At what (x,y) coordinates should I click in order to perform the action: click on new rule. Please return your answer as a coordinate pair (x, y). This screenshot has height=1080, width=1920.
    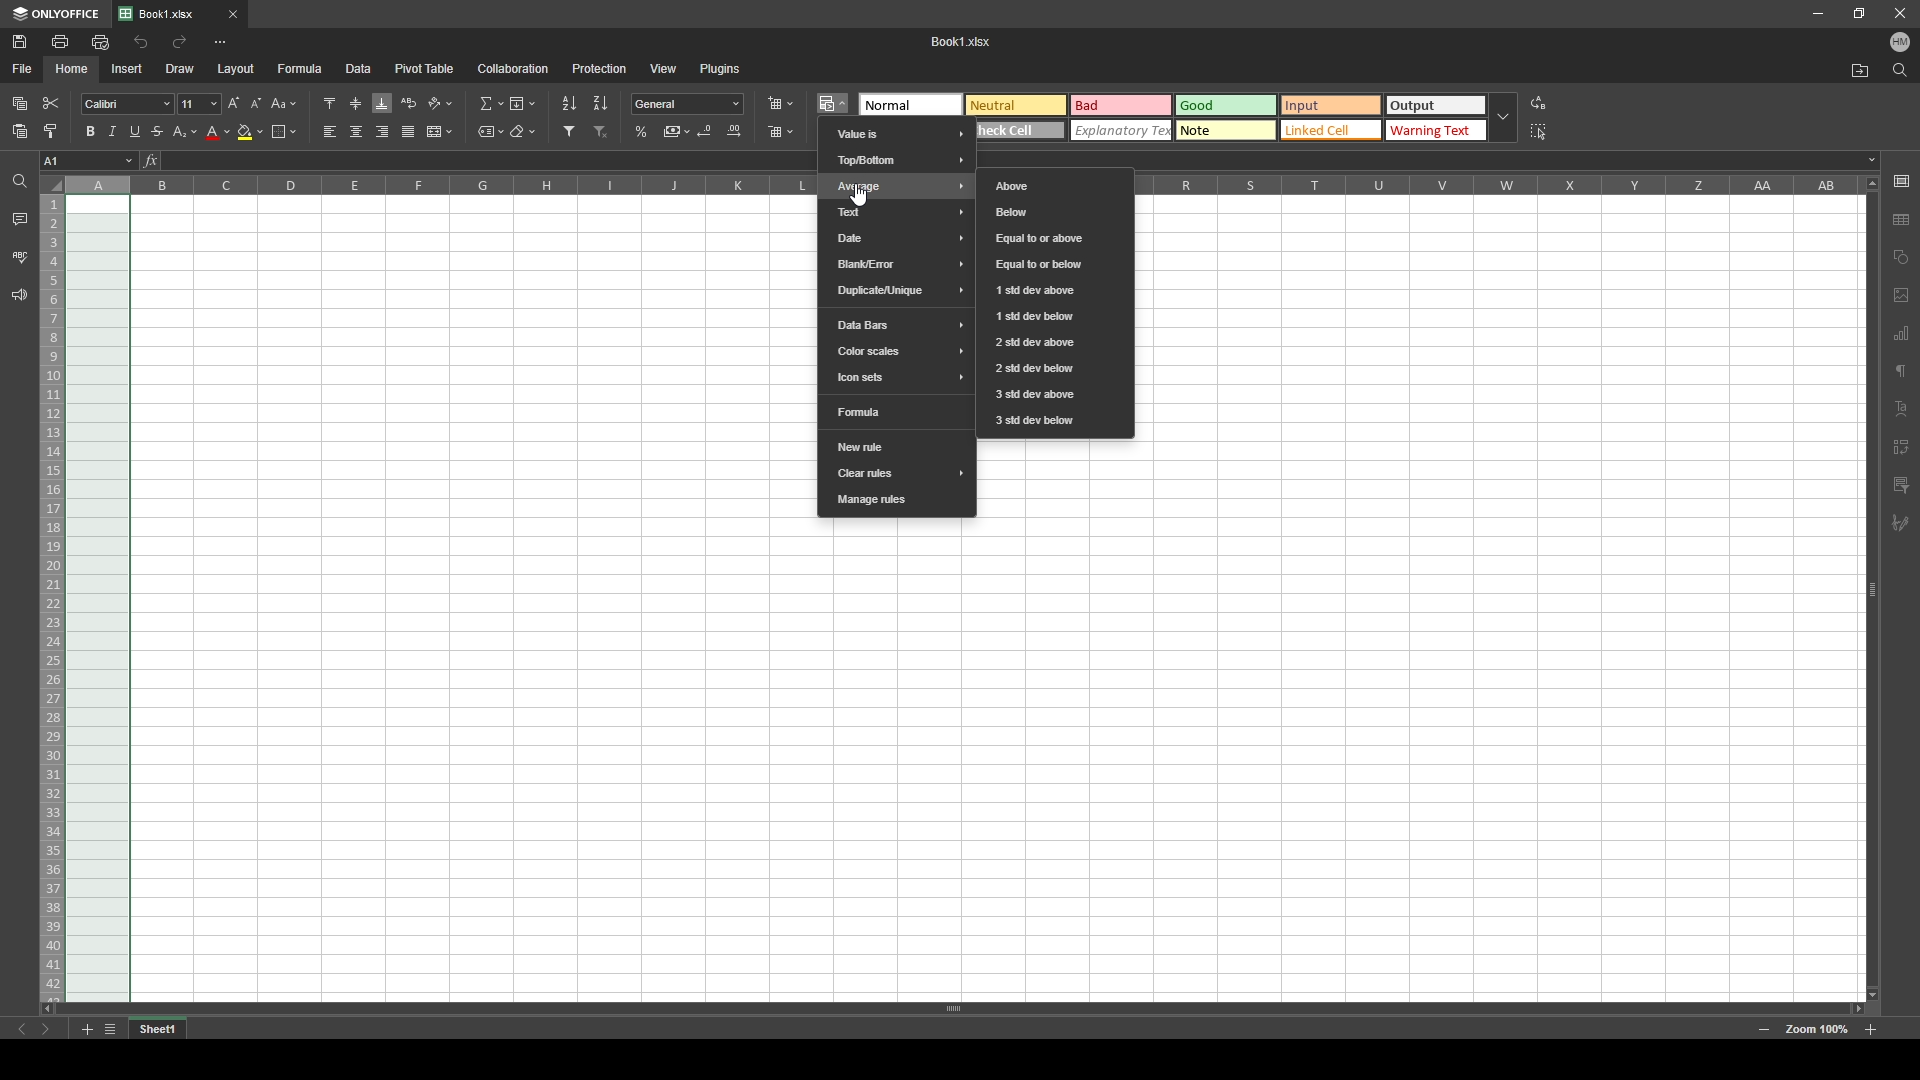
    Looking at the image, I should click on (896, 444).